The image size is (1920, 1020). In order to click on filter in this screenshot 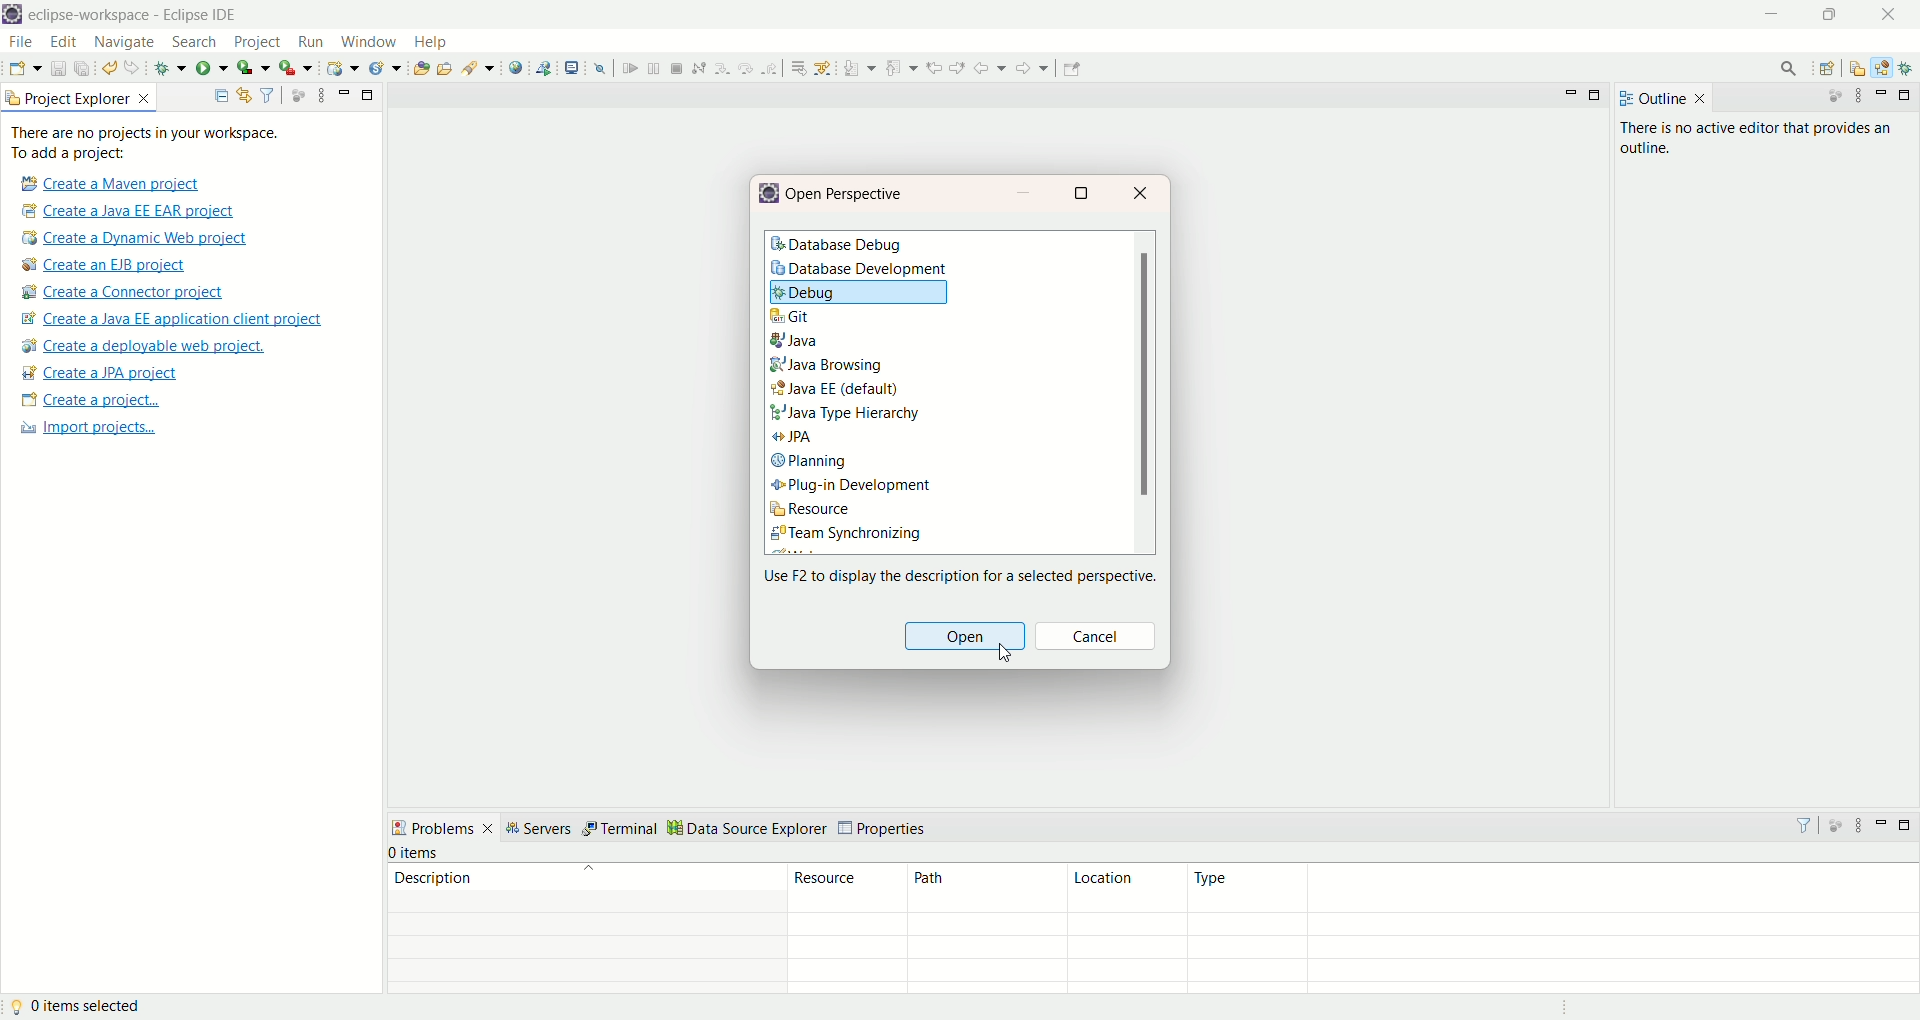, I will do `click(268, 93)`.